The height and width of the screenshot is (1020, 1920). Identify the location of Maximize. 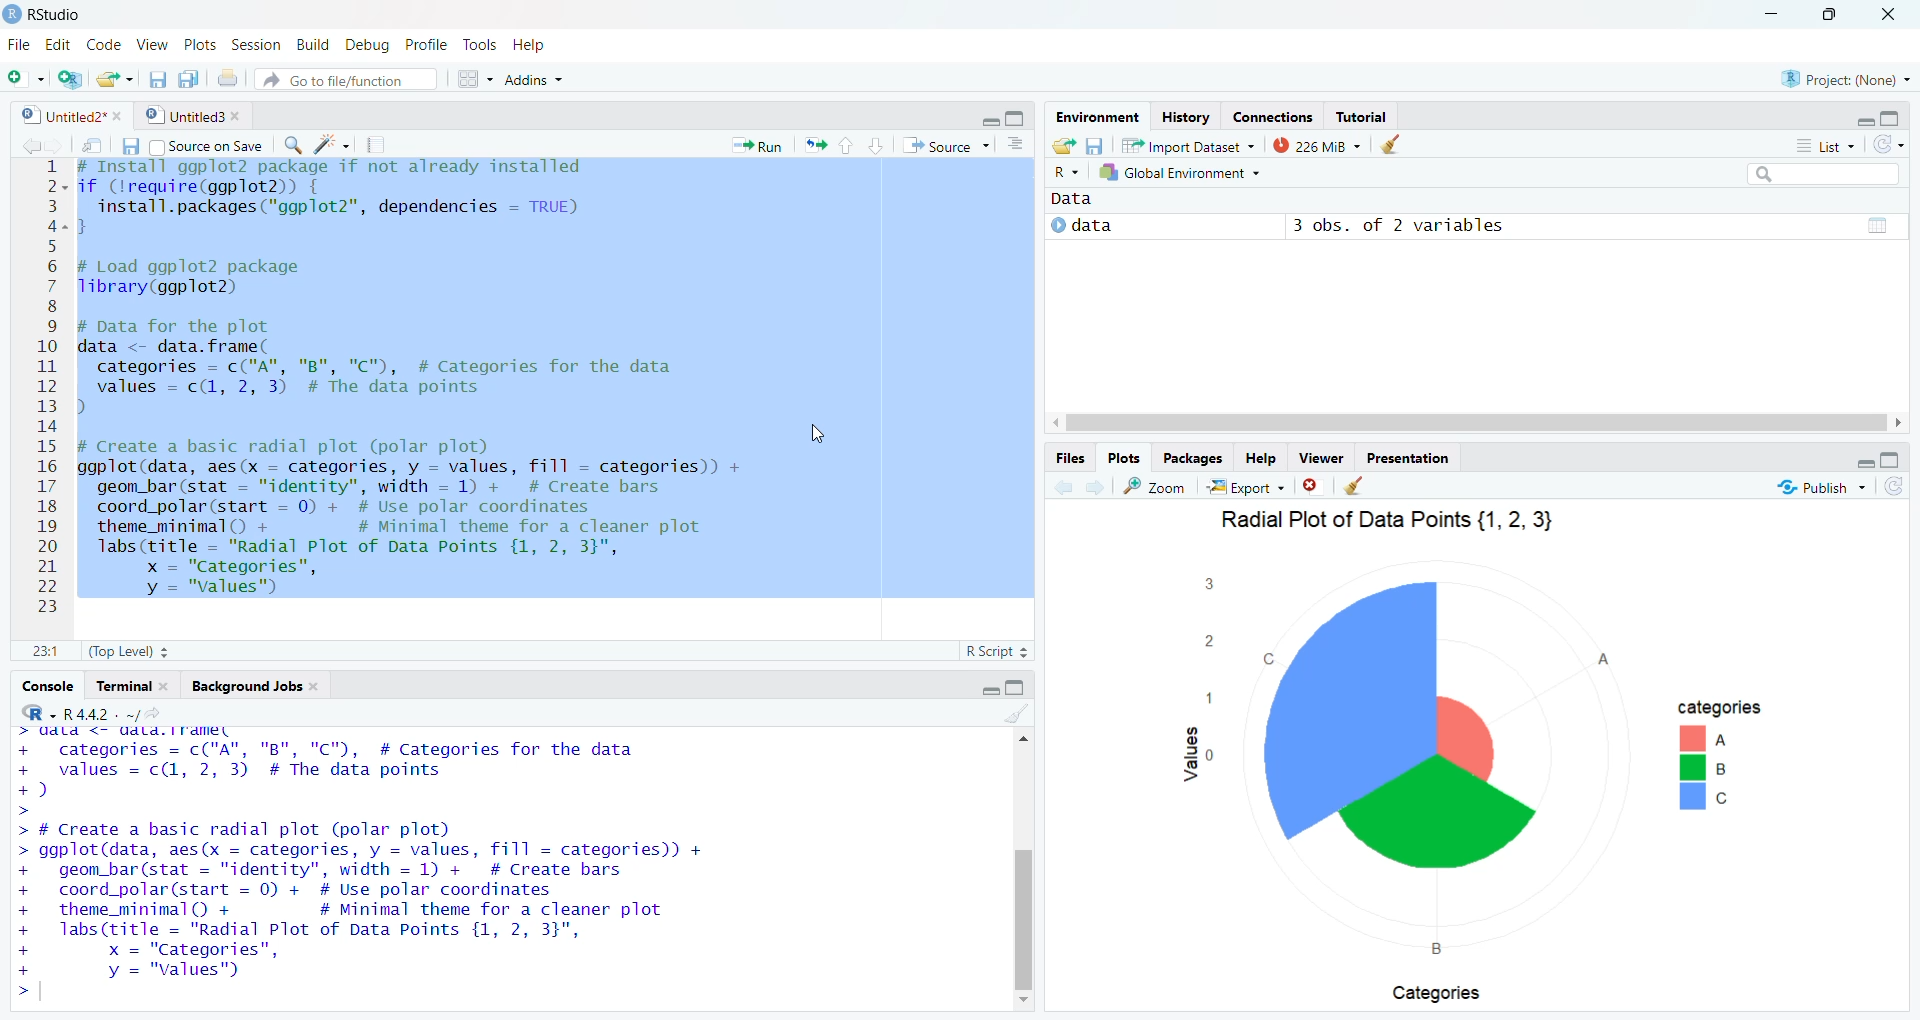
(1017, 117).